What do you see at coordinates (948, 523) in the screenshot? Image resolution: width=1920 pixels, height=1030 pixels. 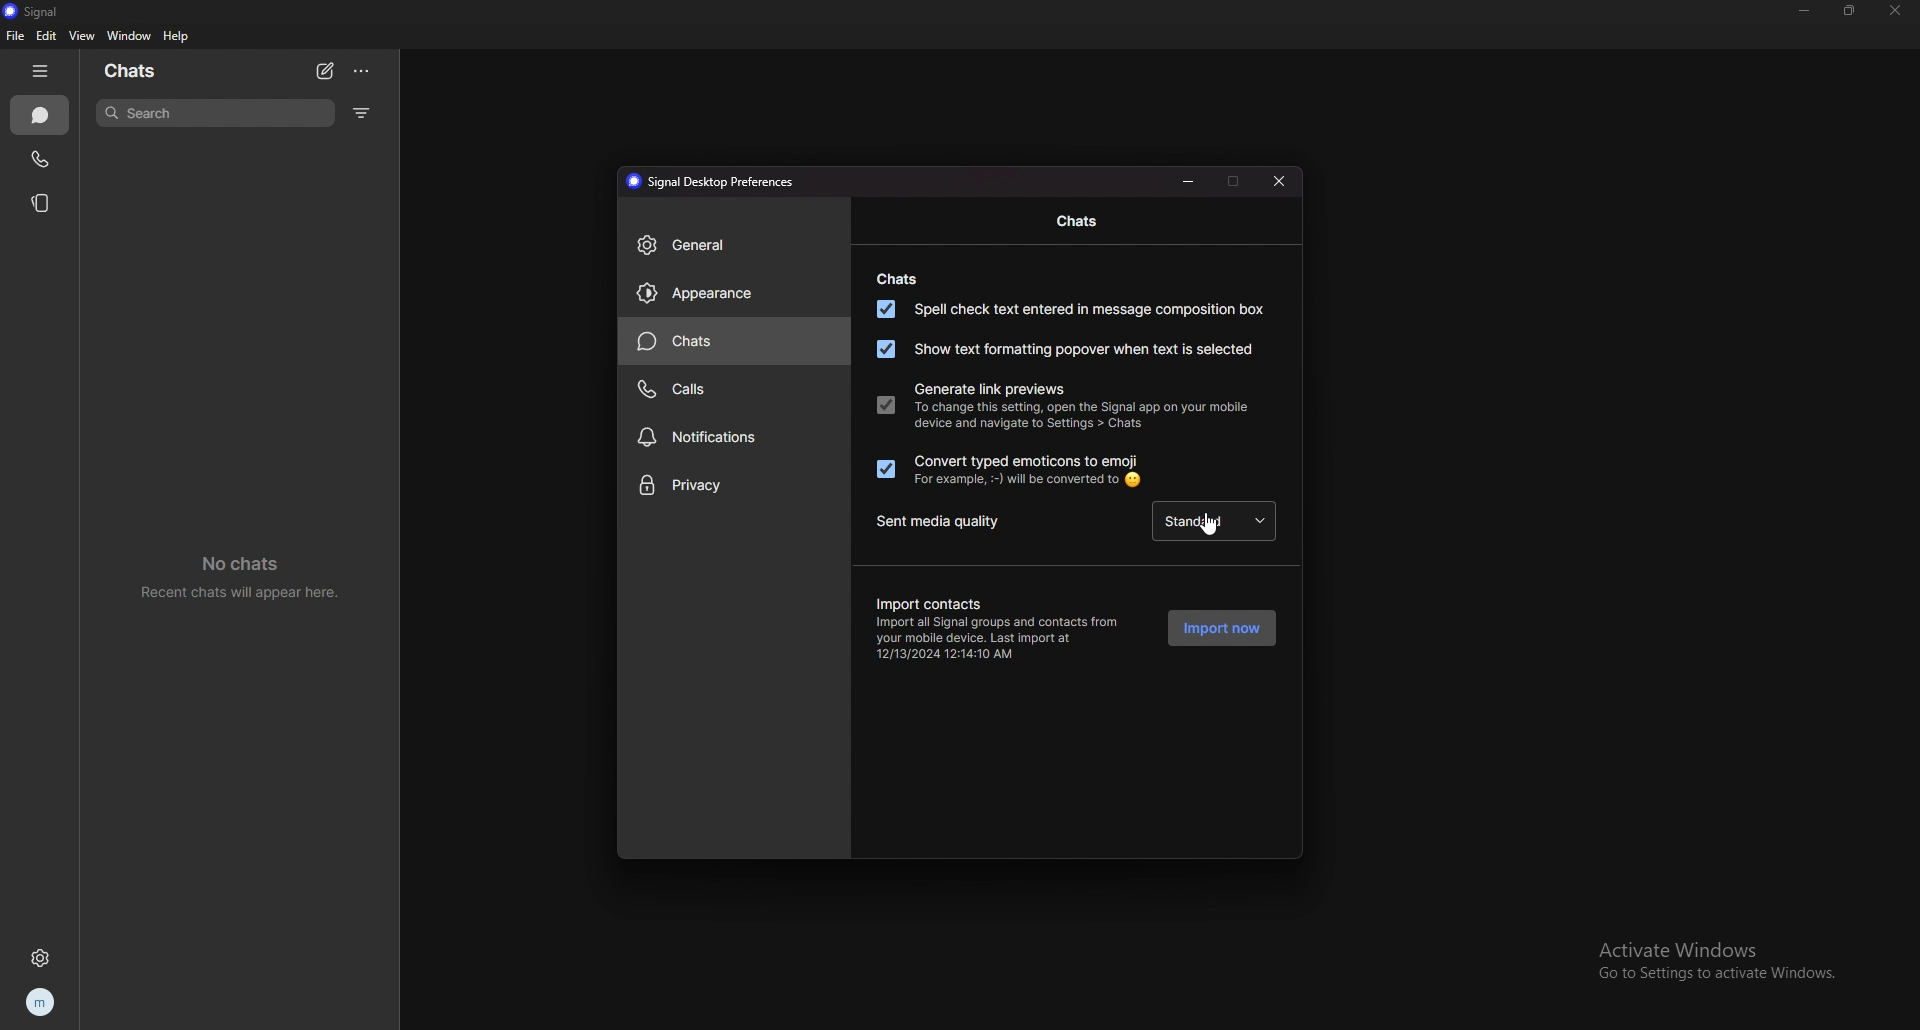 I see `sent media quality` at bounding box center [948, 523].